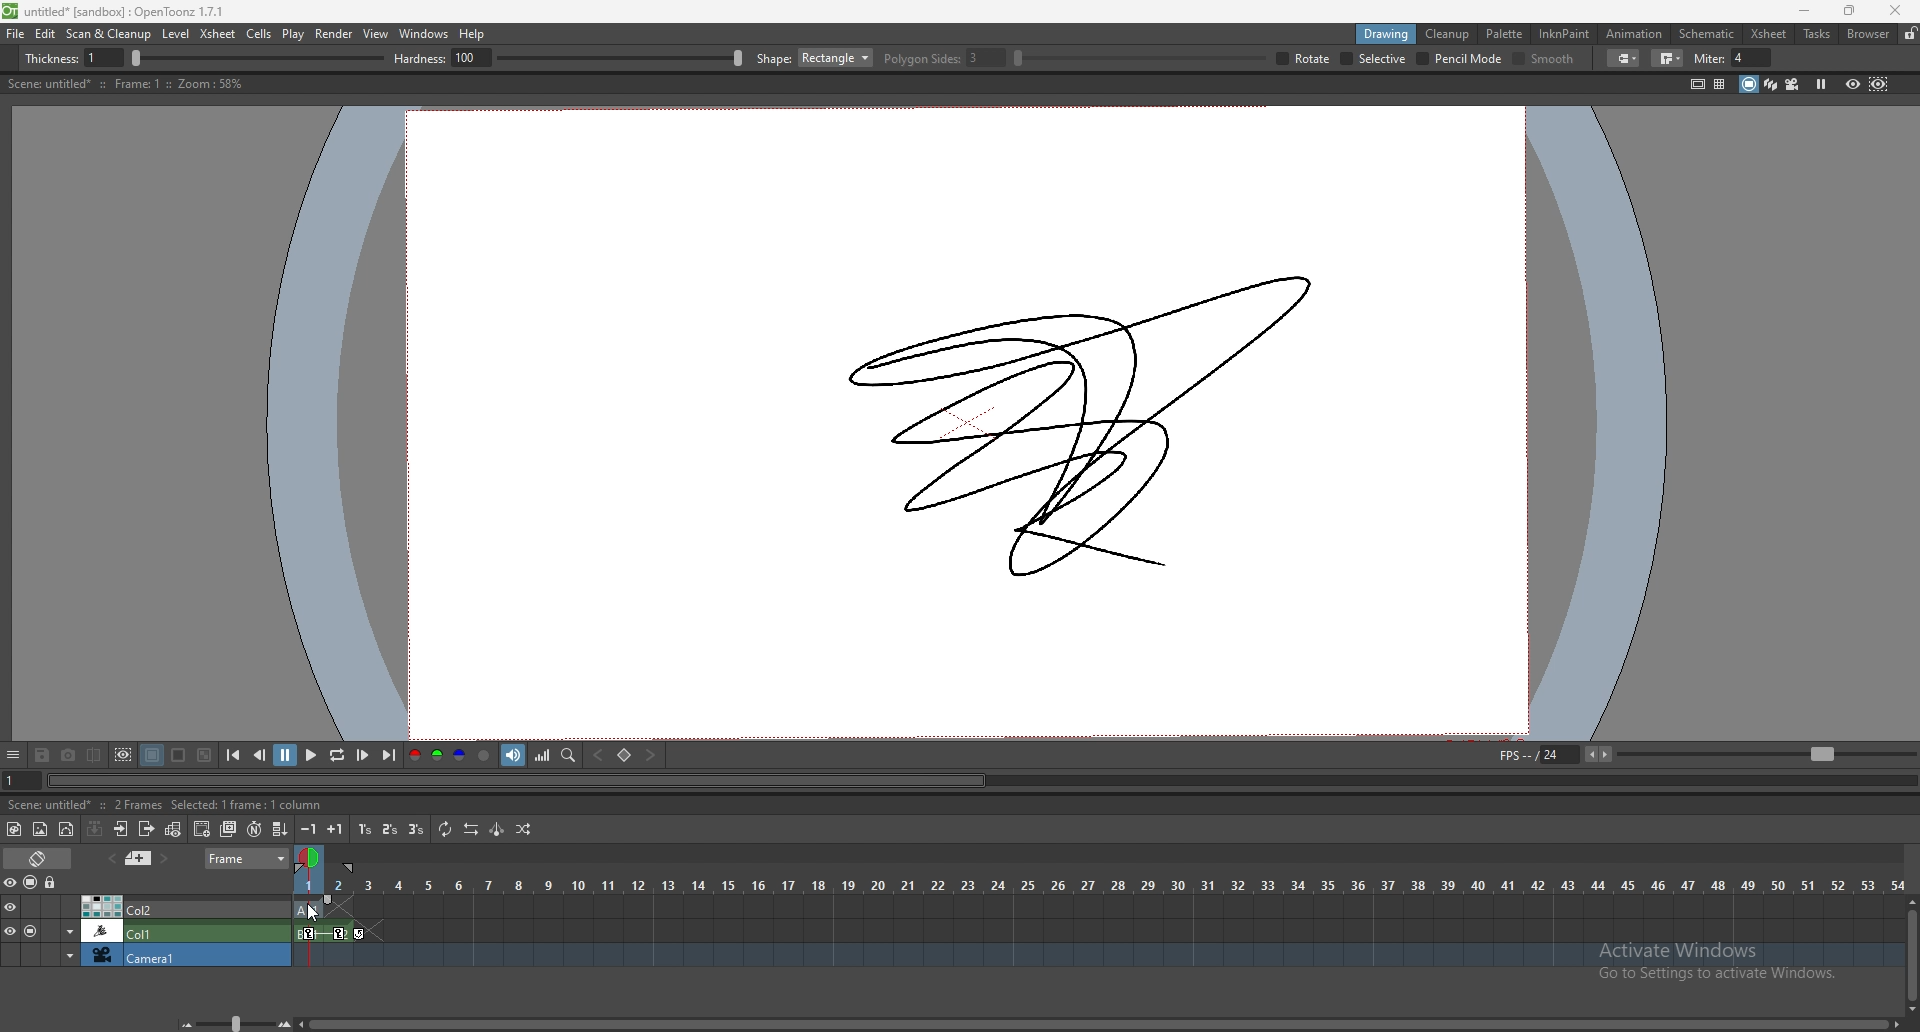 Image resolution: width=1920 pixels, height=1032 pixels. I want to click on animation, so click(1636, 34).